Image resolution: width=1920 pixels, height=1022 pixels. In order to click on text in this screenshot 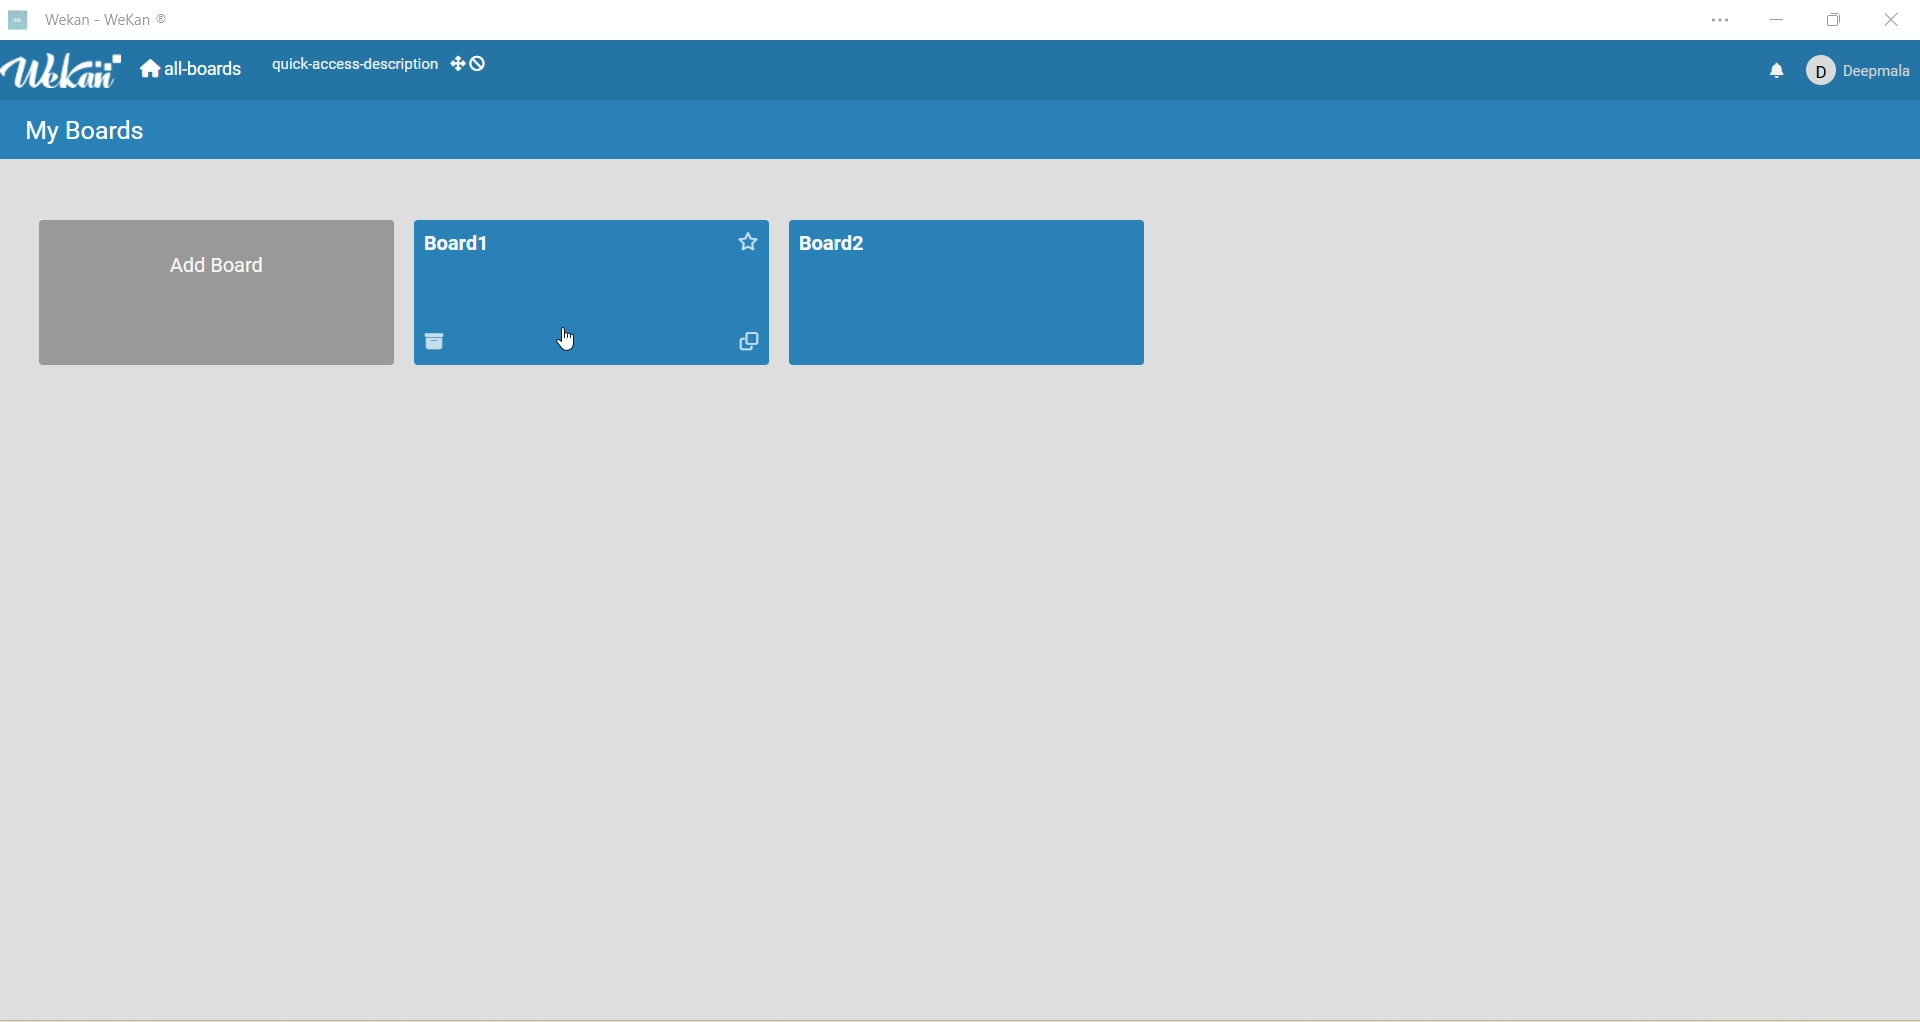, I will do `click(355, 66)`.